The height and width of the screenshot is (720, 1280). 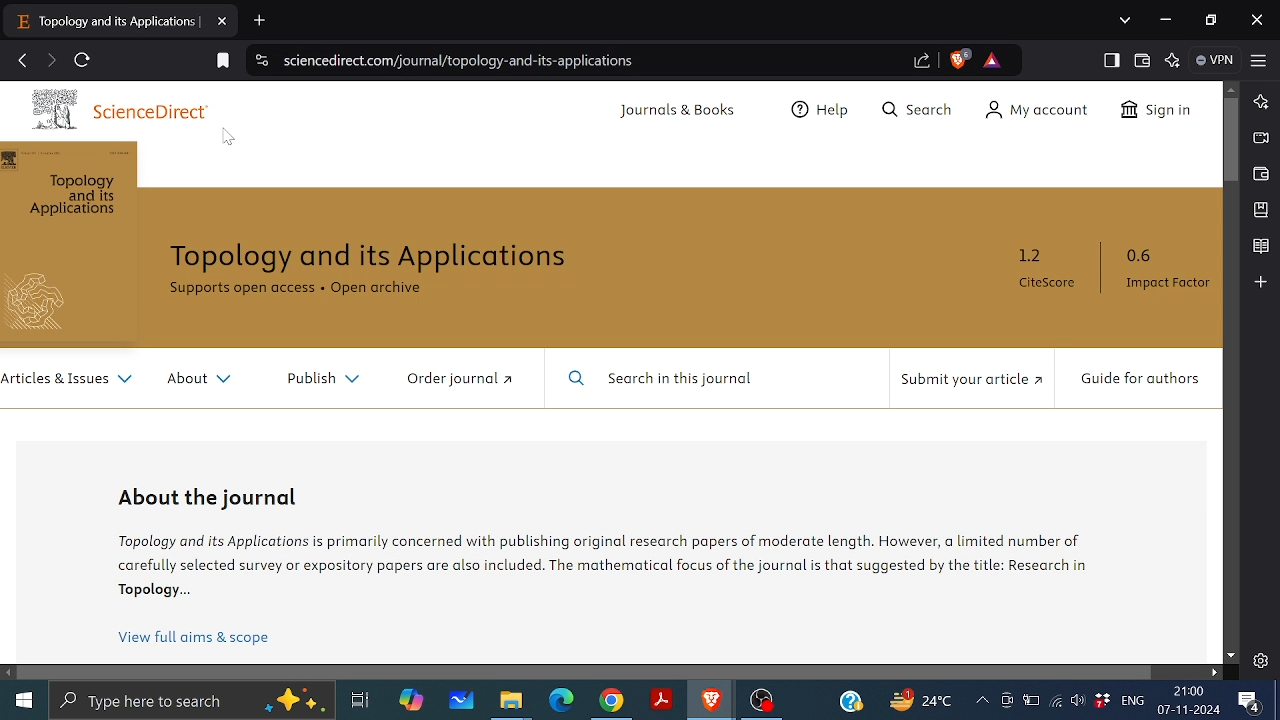 What do you see at coordinates (196, 380) in the screenshot?
I see `About ` at bounding box center [196, 380].